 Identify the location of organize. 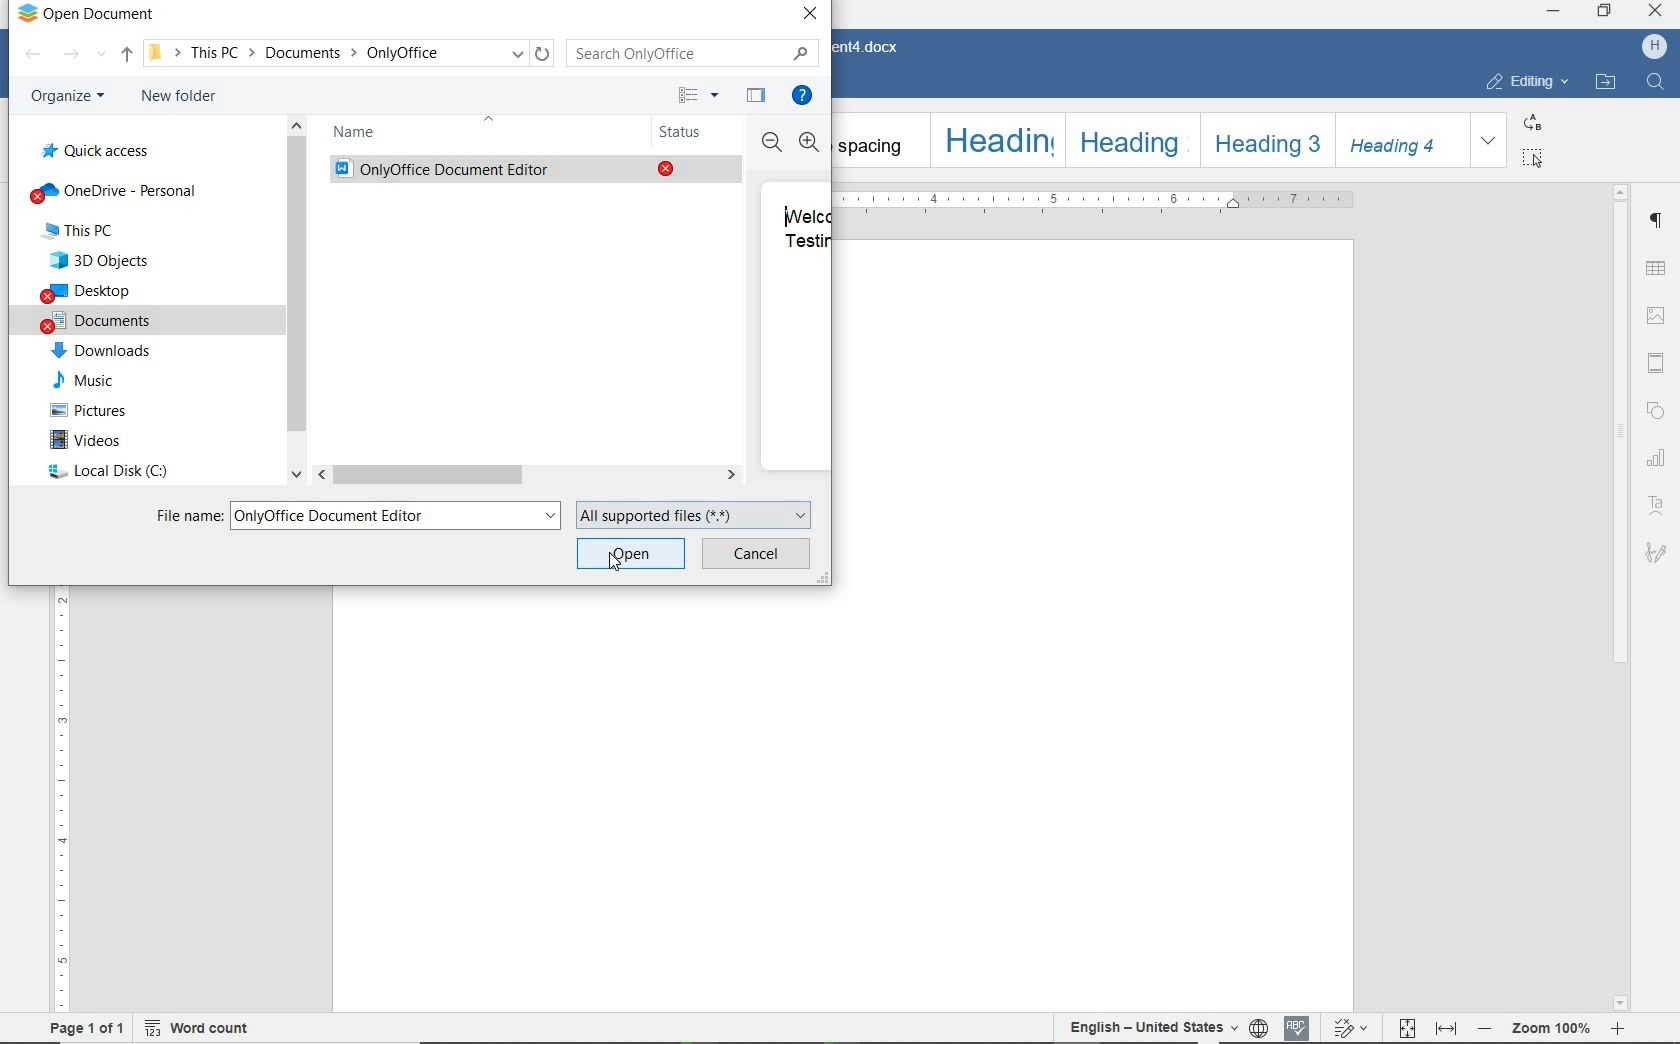
(70, 97).